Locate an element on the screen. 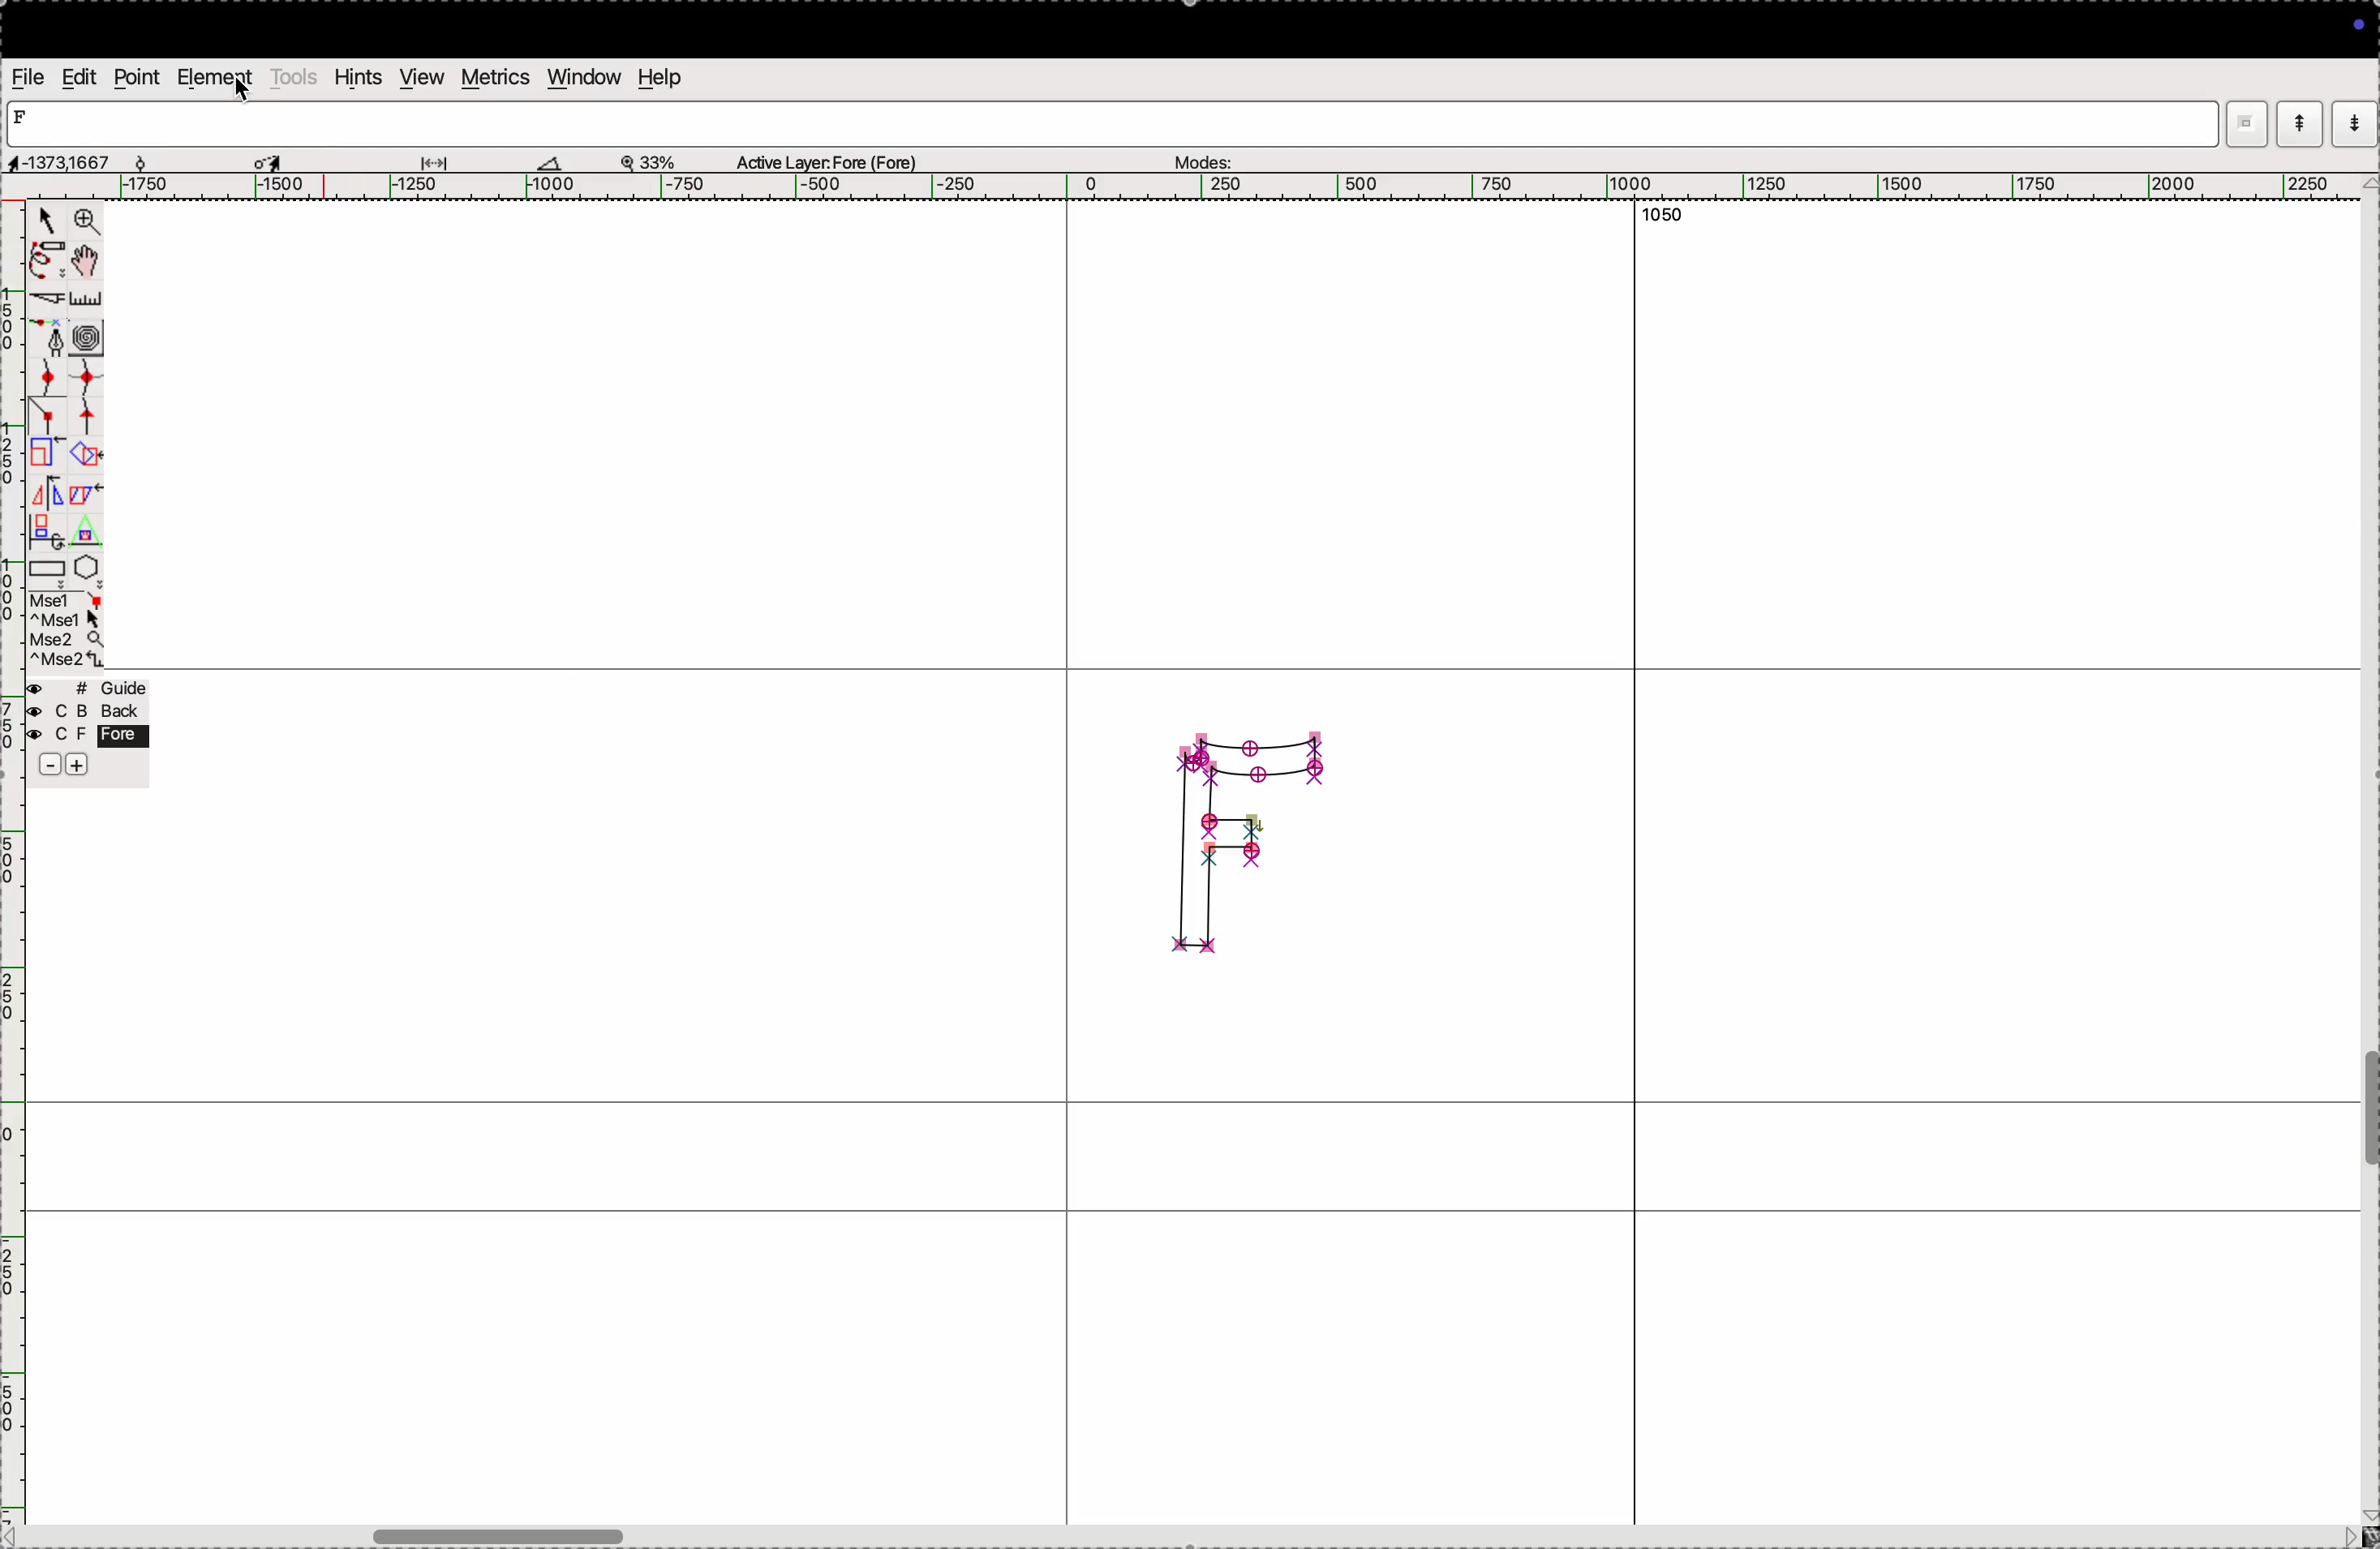  hints is located at coordinates (359, 77).